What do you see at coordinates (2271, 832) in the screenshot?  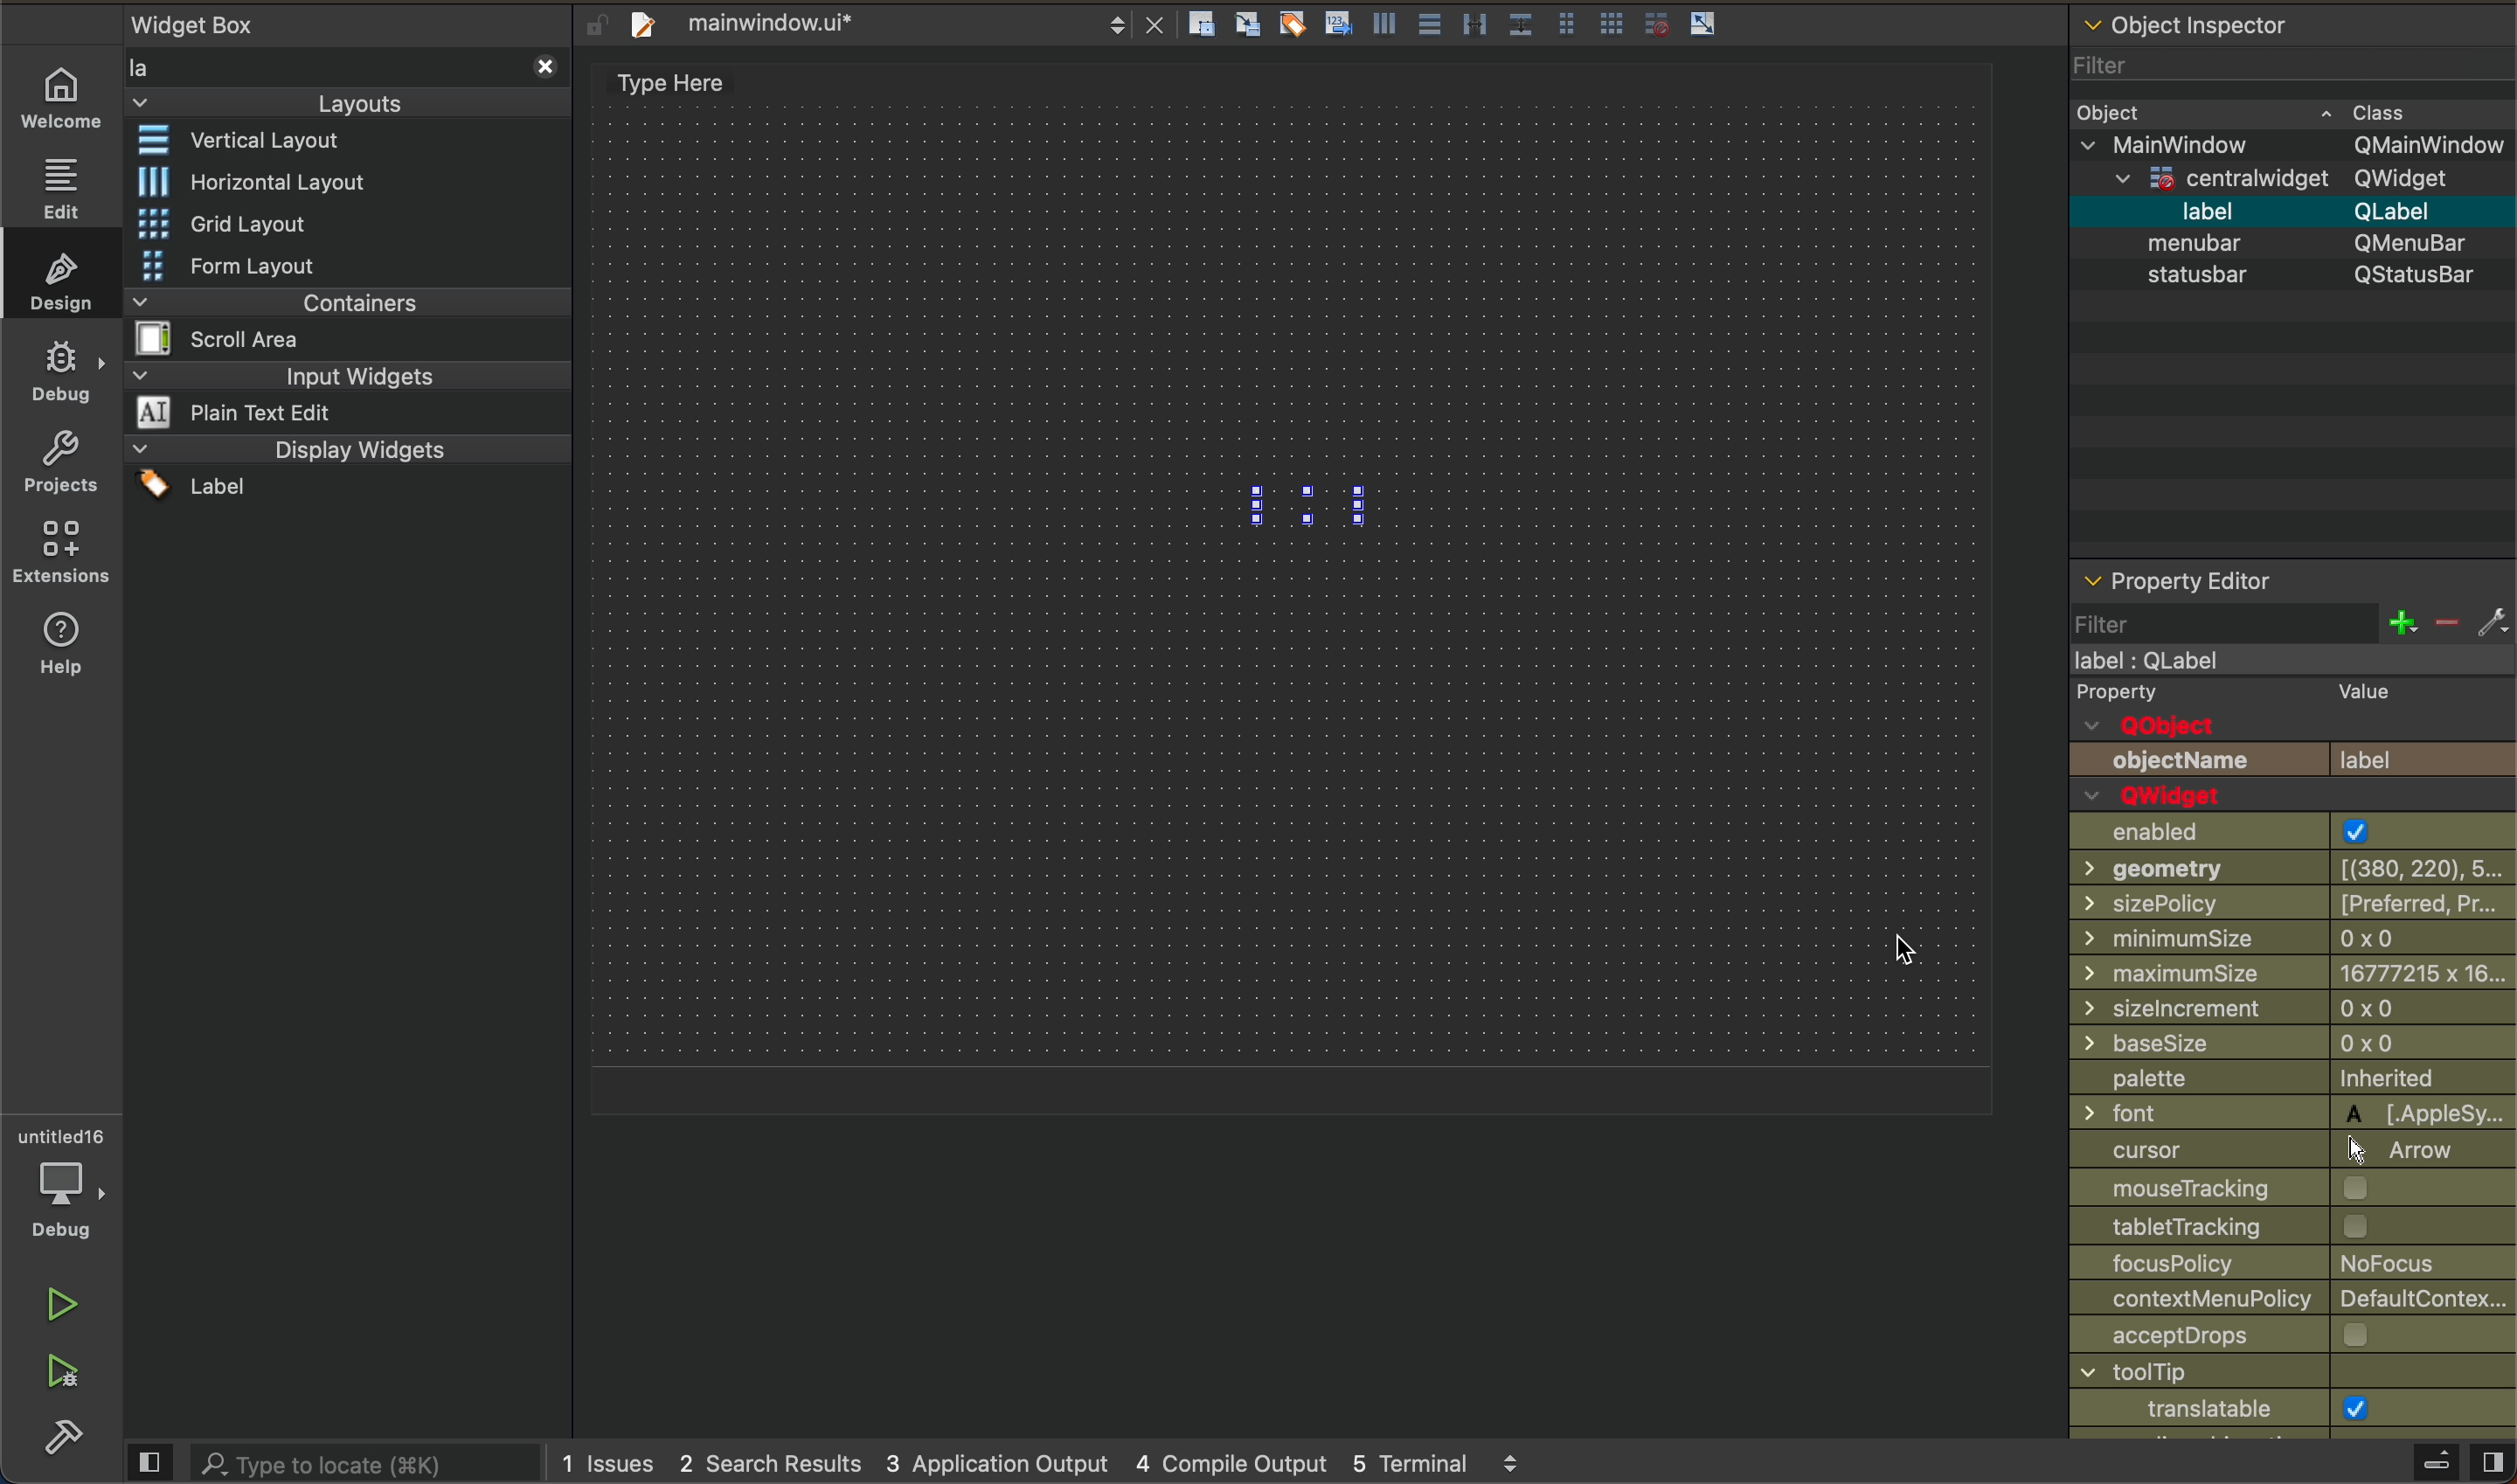 I see `enabled` at bounding box center [2271, 832].